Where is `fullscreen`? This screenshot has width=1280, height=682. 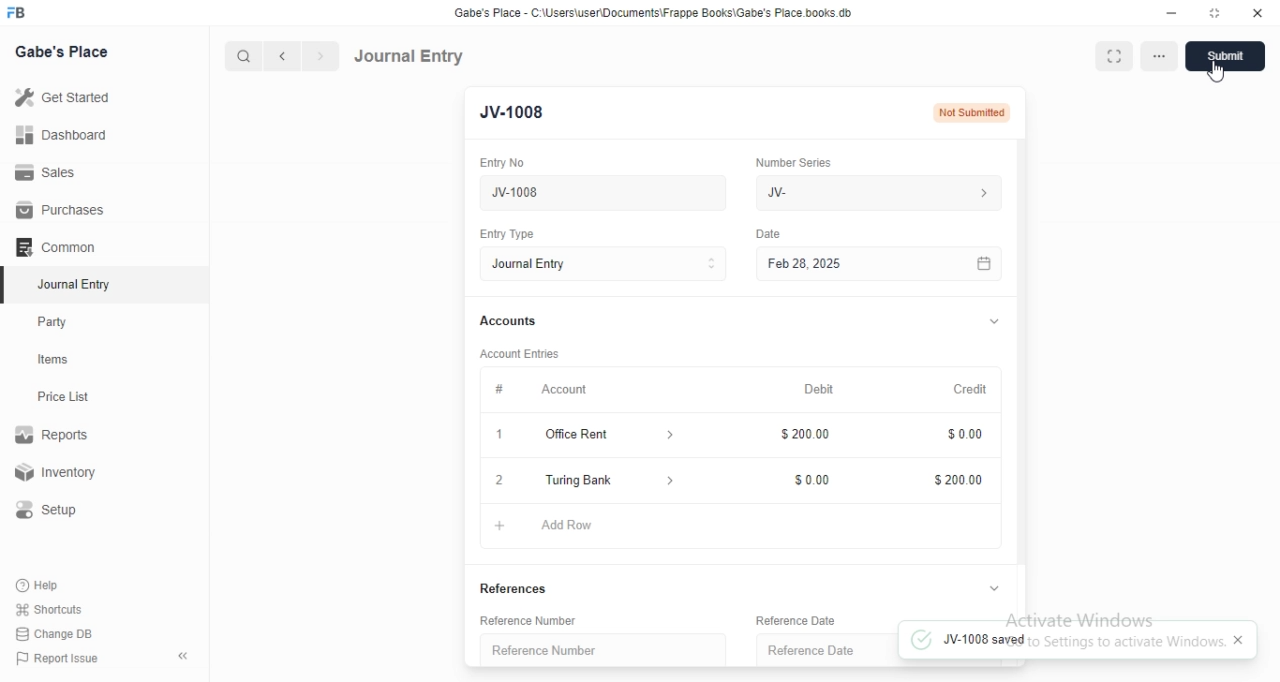
fullscreen is located at coordinates (1117, 56).